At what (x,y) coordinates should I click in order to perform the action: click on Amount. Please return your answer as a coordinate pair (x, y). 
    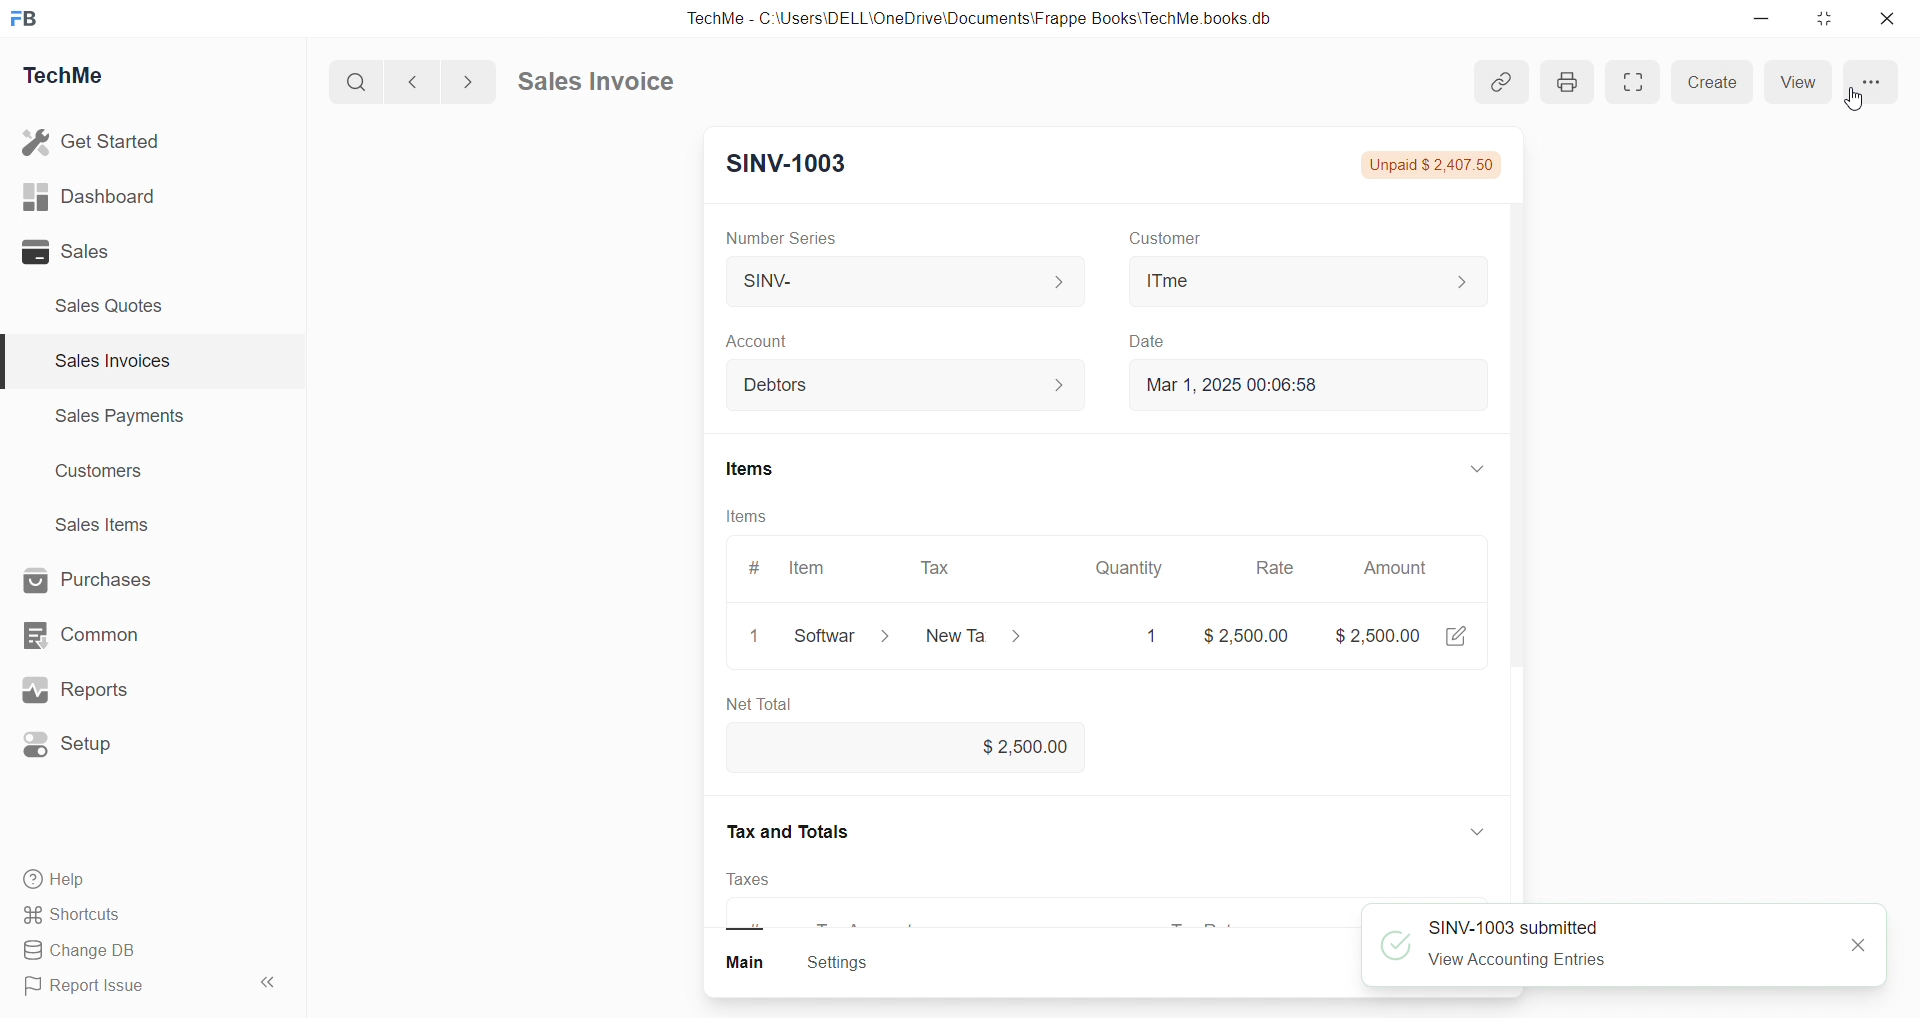
    Looking at the image, I should click on (1415, 570).